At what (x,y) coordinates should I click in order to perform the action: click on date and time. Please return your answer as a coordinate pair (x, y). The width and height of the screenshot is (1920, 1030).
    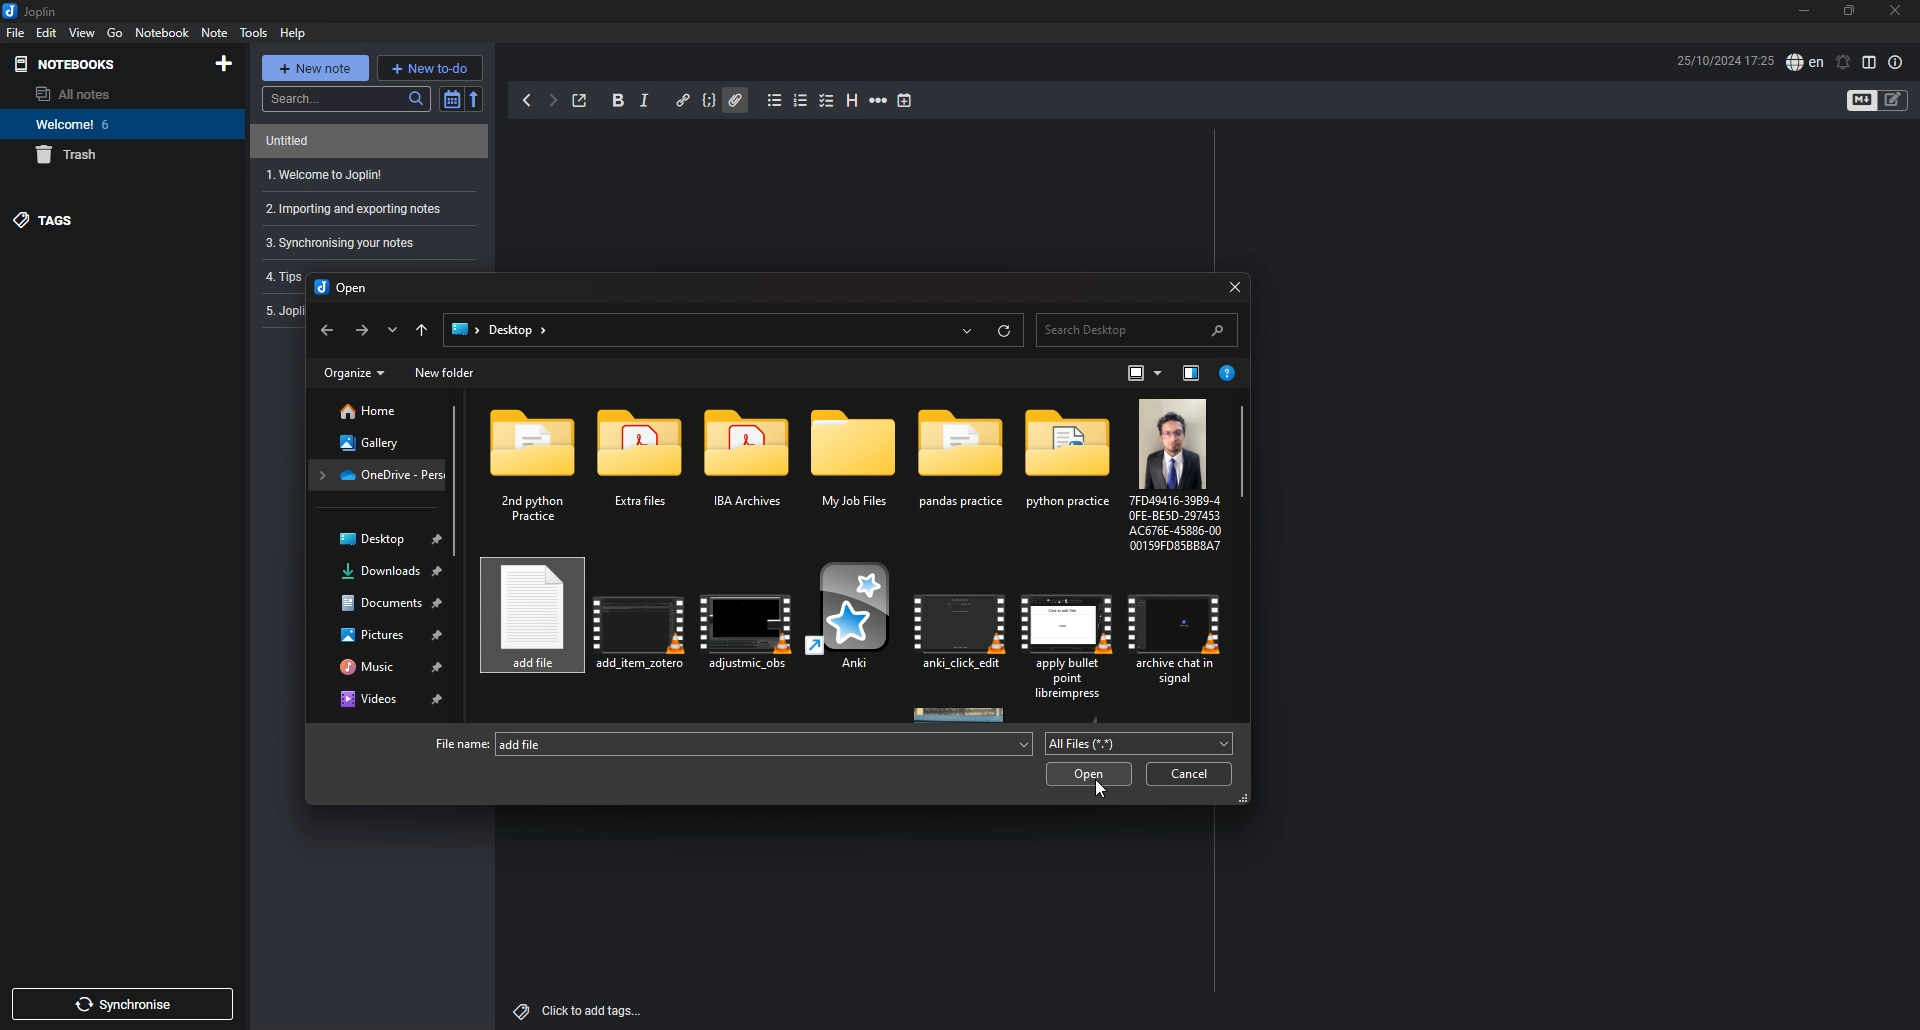
    Looking at the image, I should click on (1725, 60).